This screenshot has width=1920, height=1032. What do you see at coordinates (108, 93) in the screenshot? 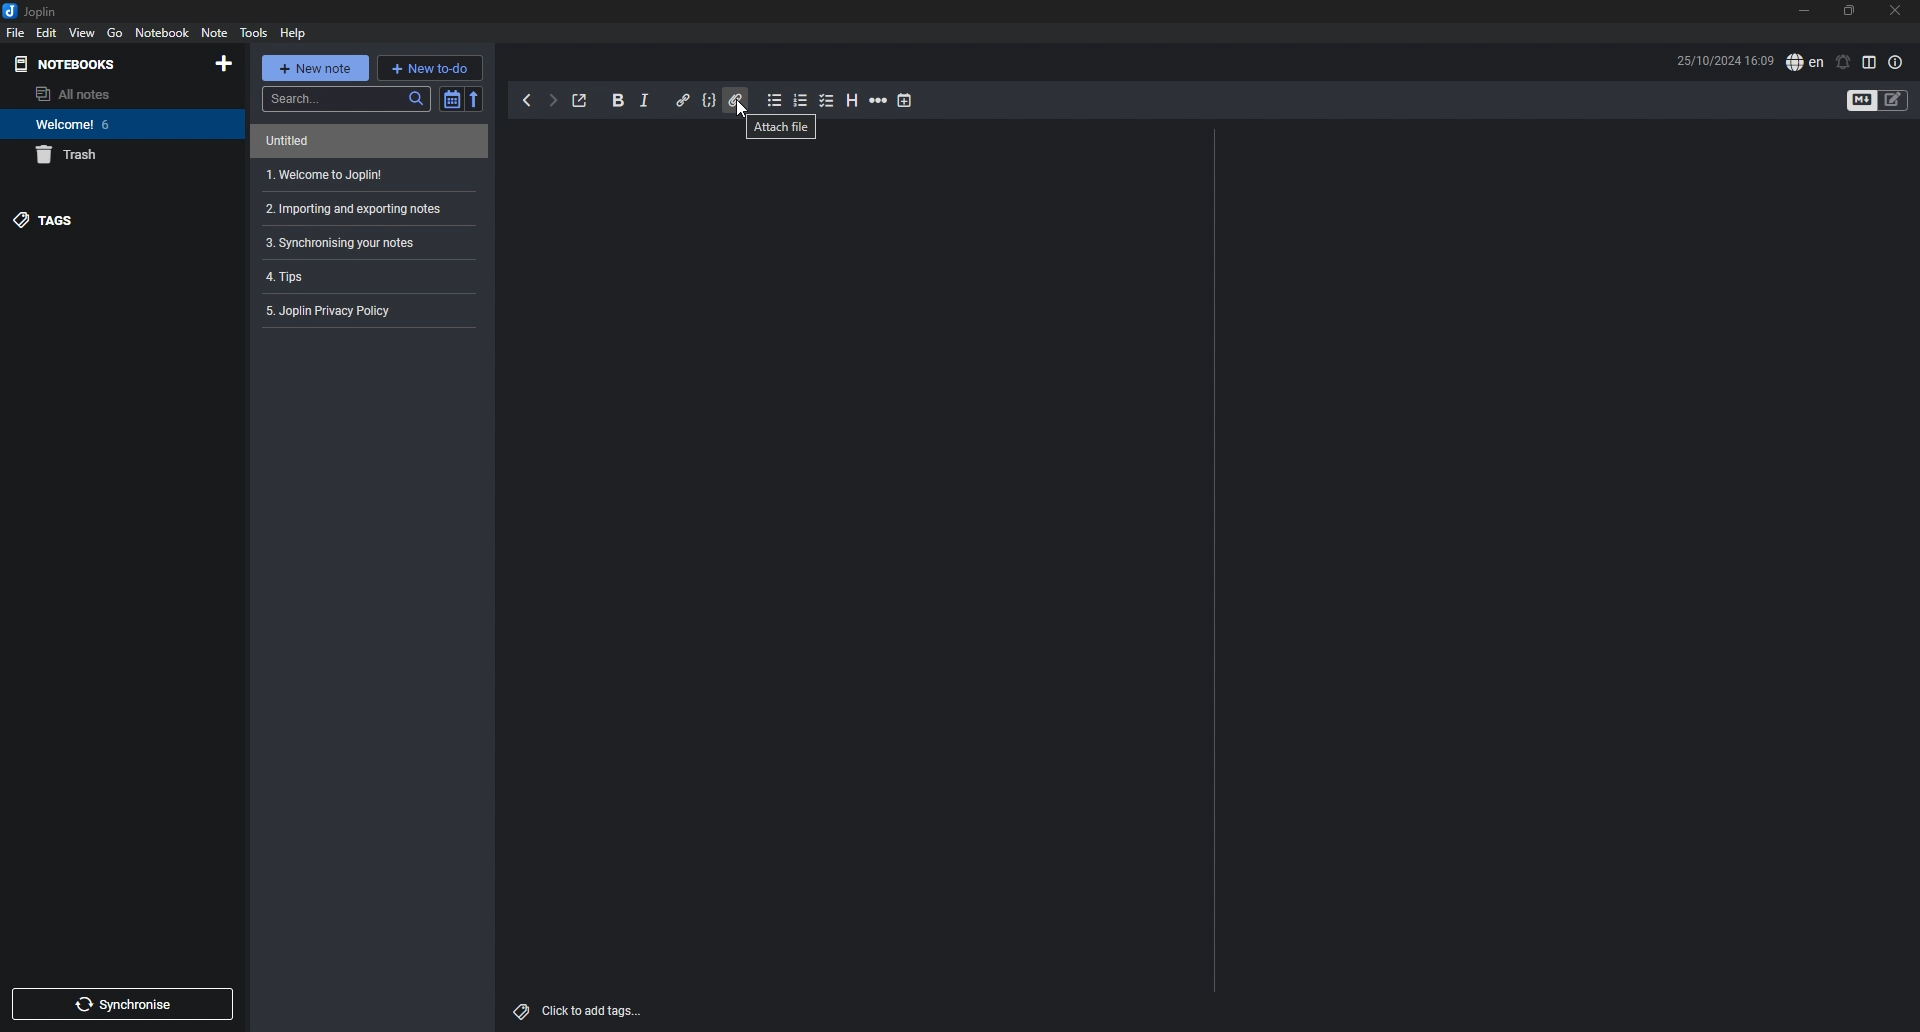
I see `all notes` at bounding box center [108, 93].